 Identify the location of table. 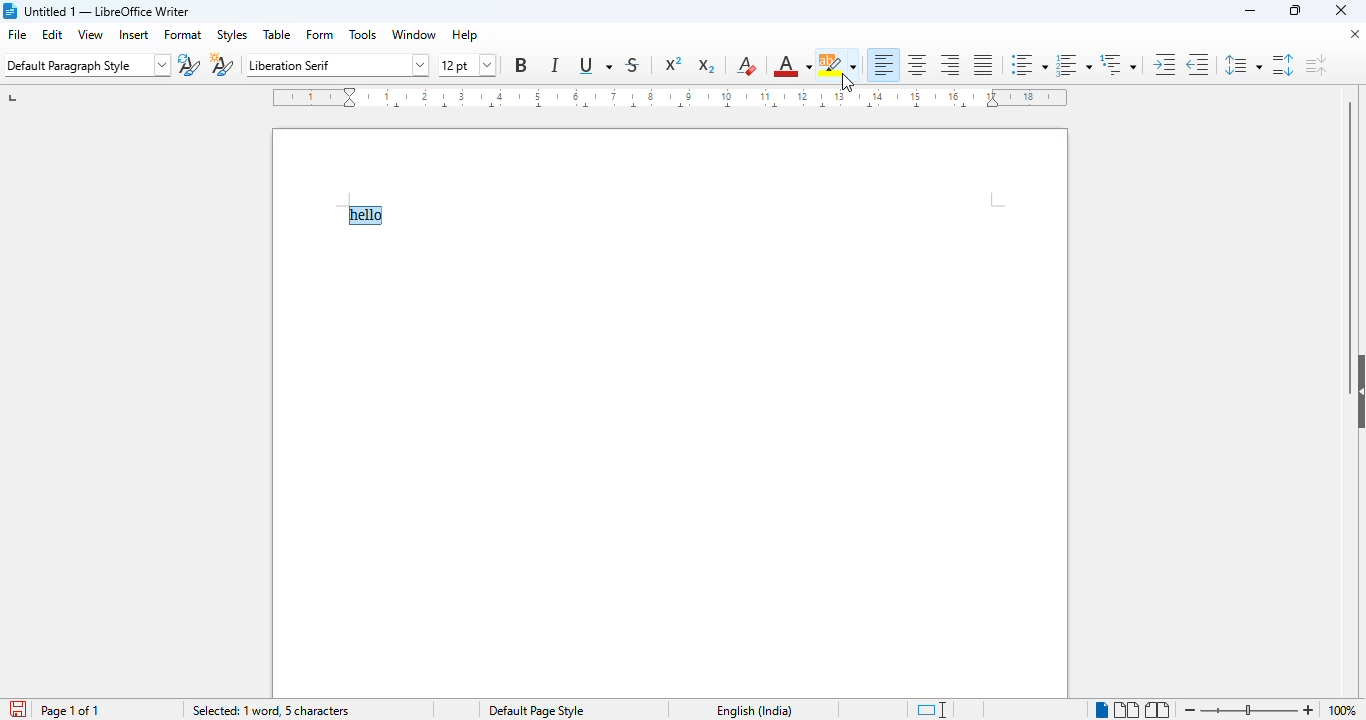
(277, 34).